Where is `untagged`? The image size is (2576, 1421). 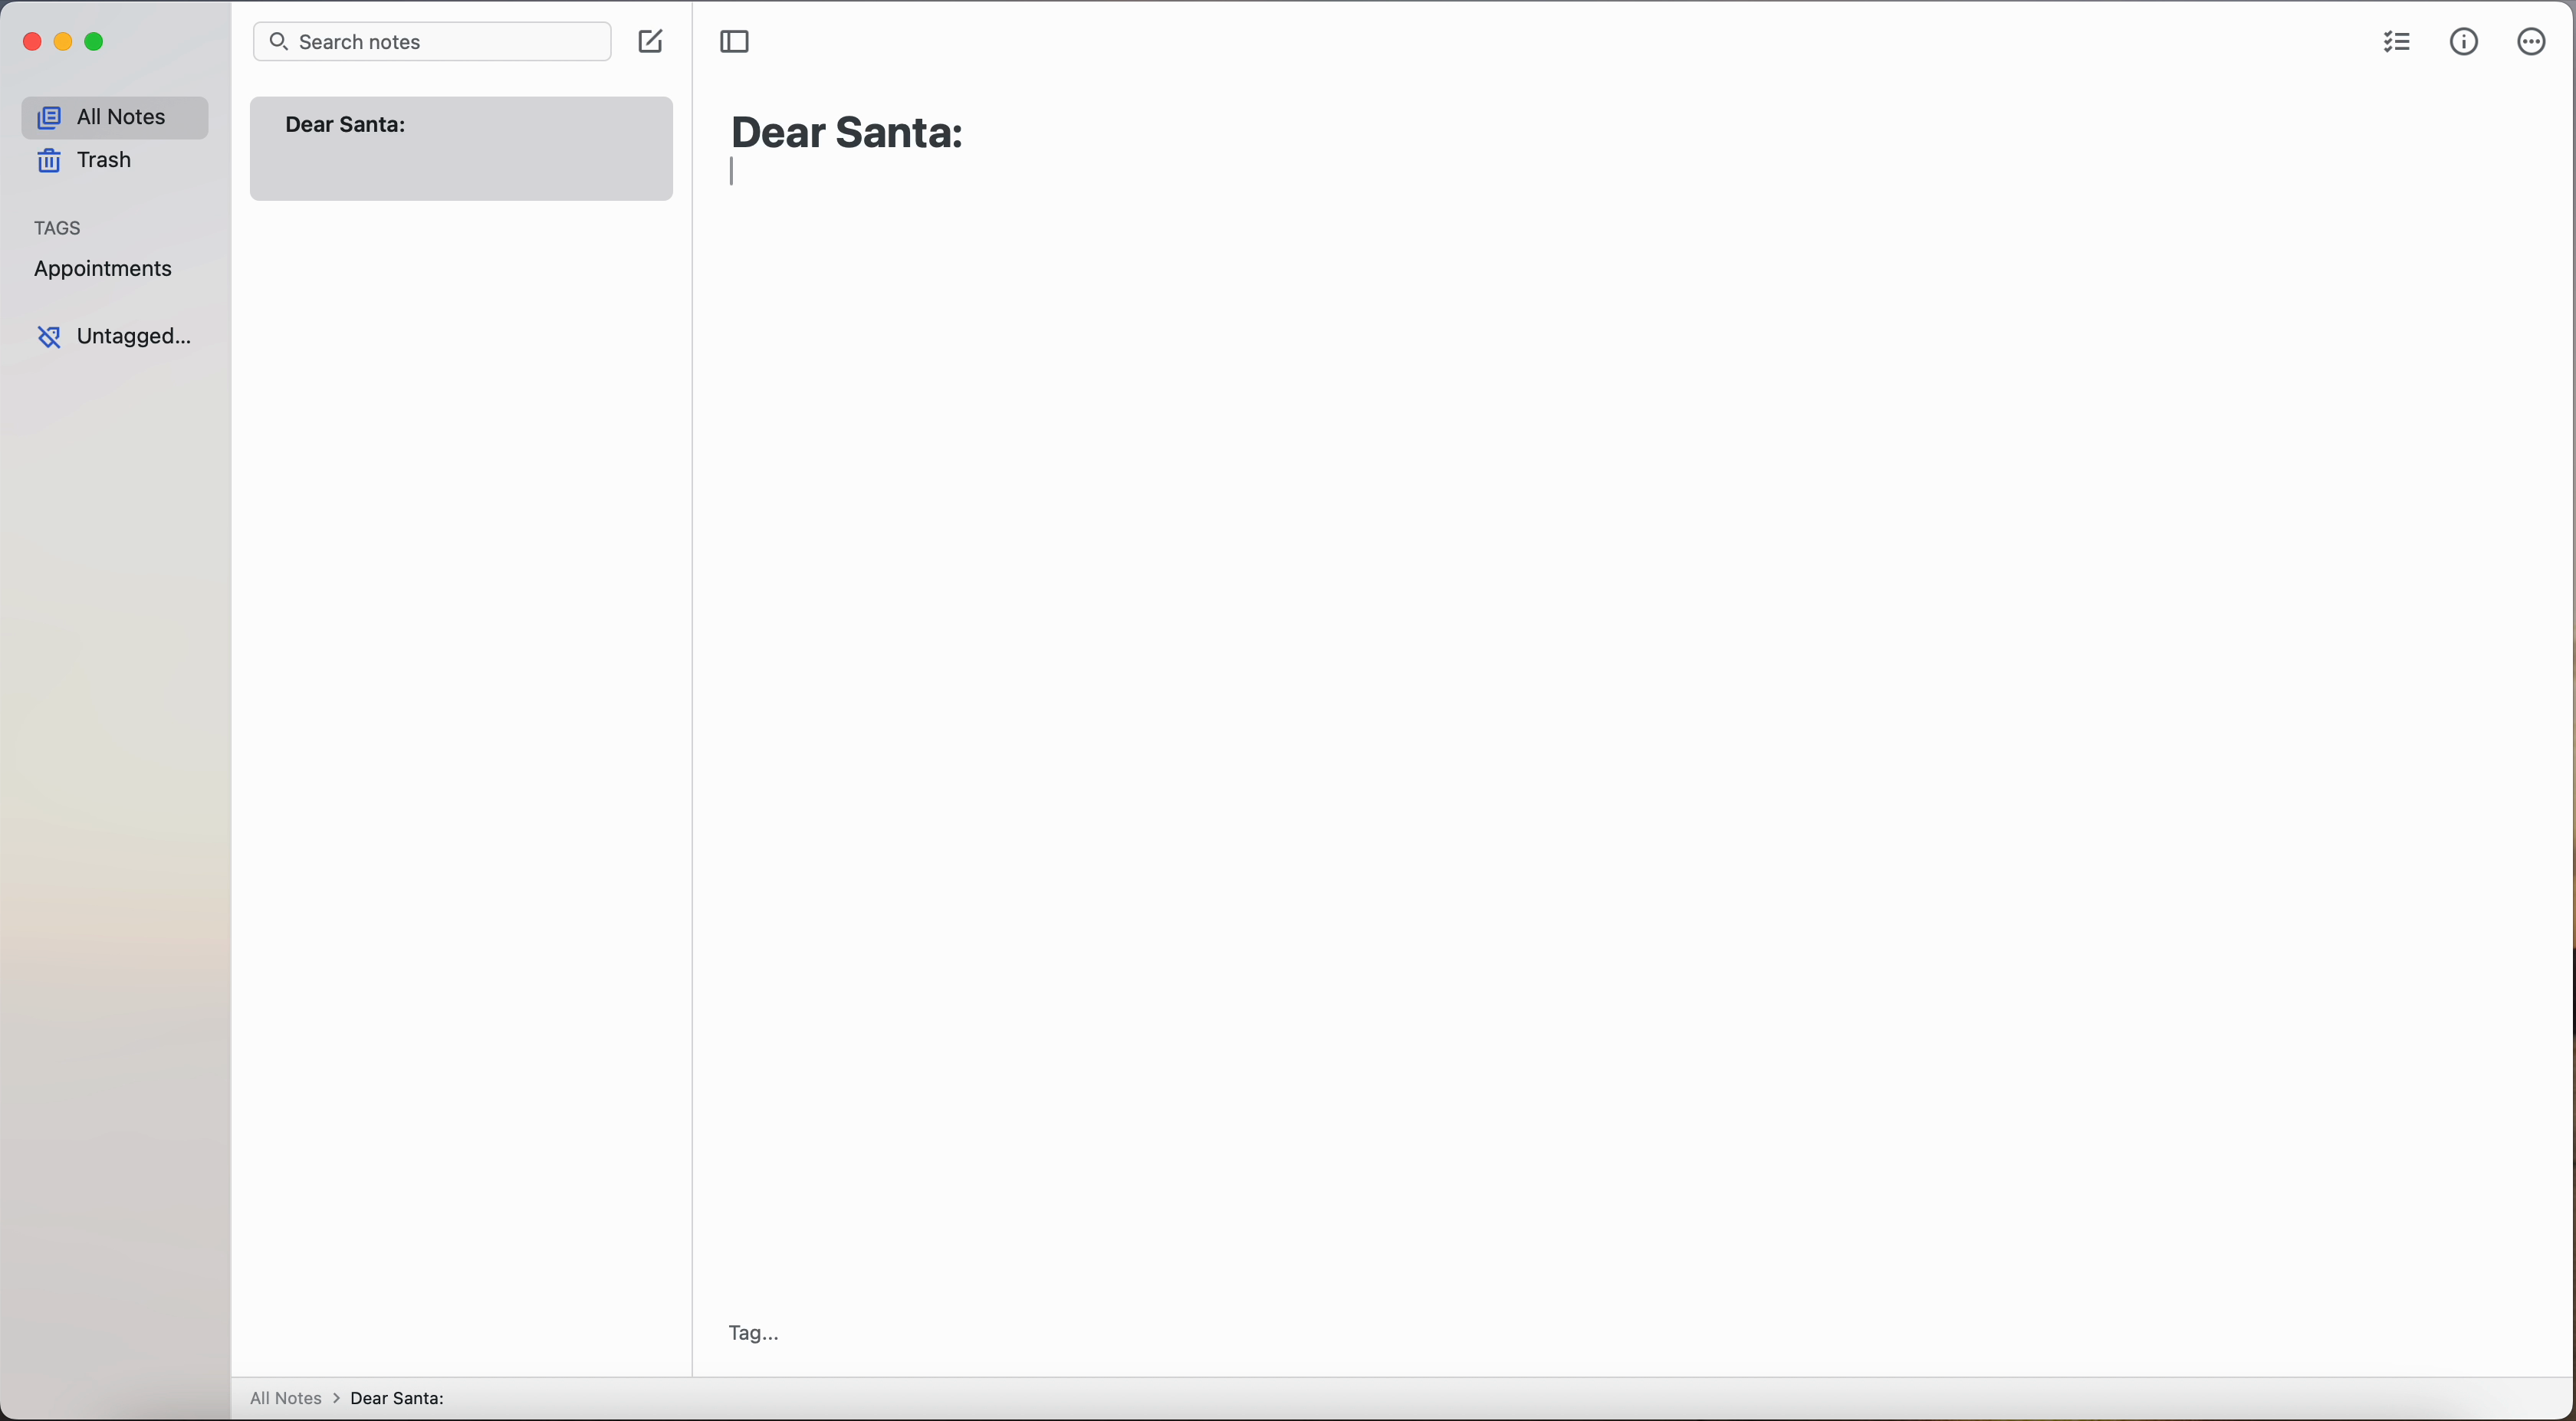
untagged is located at coordinates (125, 337).